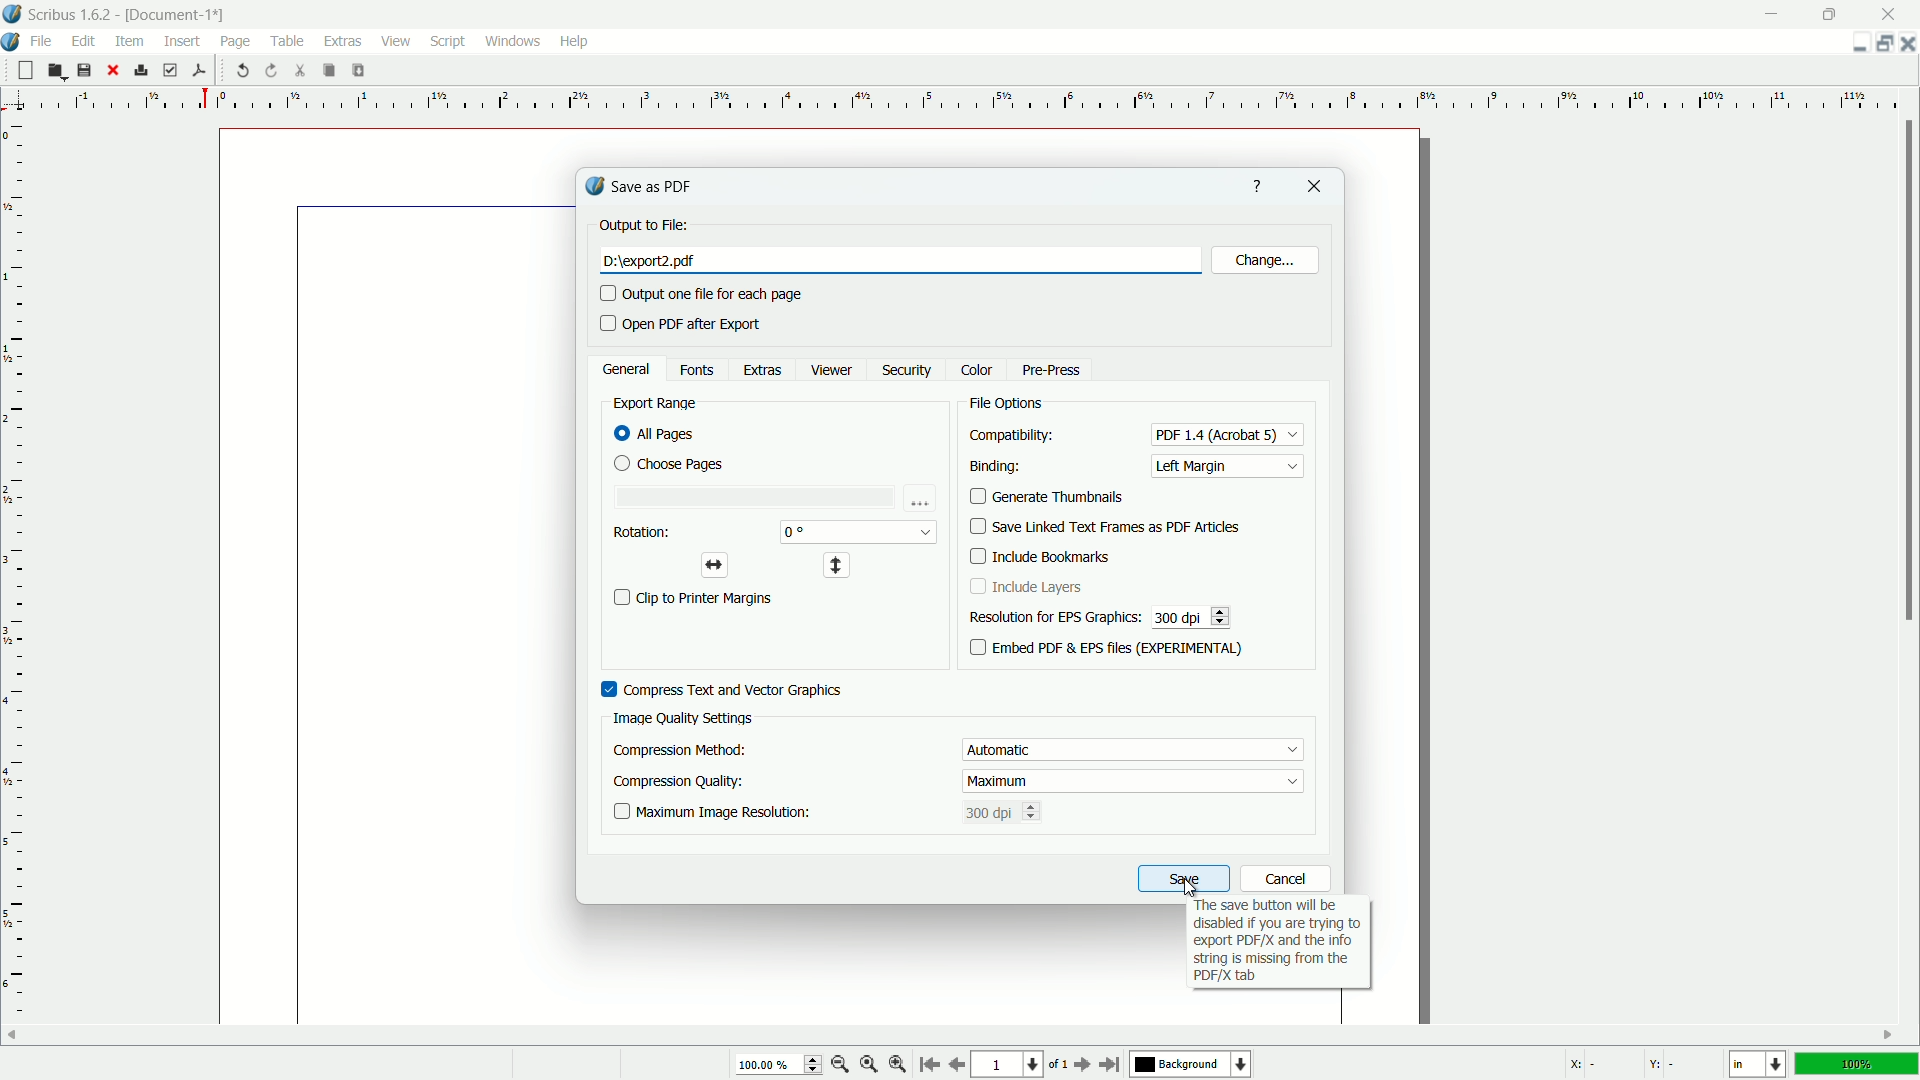 This screenshot has height=1080, width=1920. What do you see at coordinates (143, 69) in the screenshot?
I see `print` at bounding box center [143, 69].